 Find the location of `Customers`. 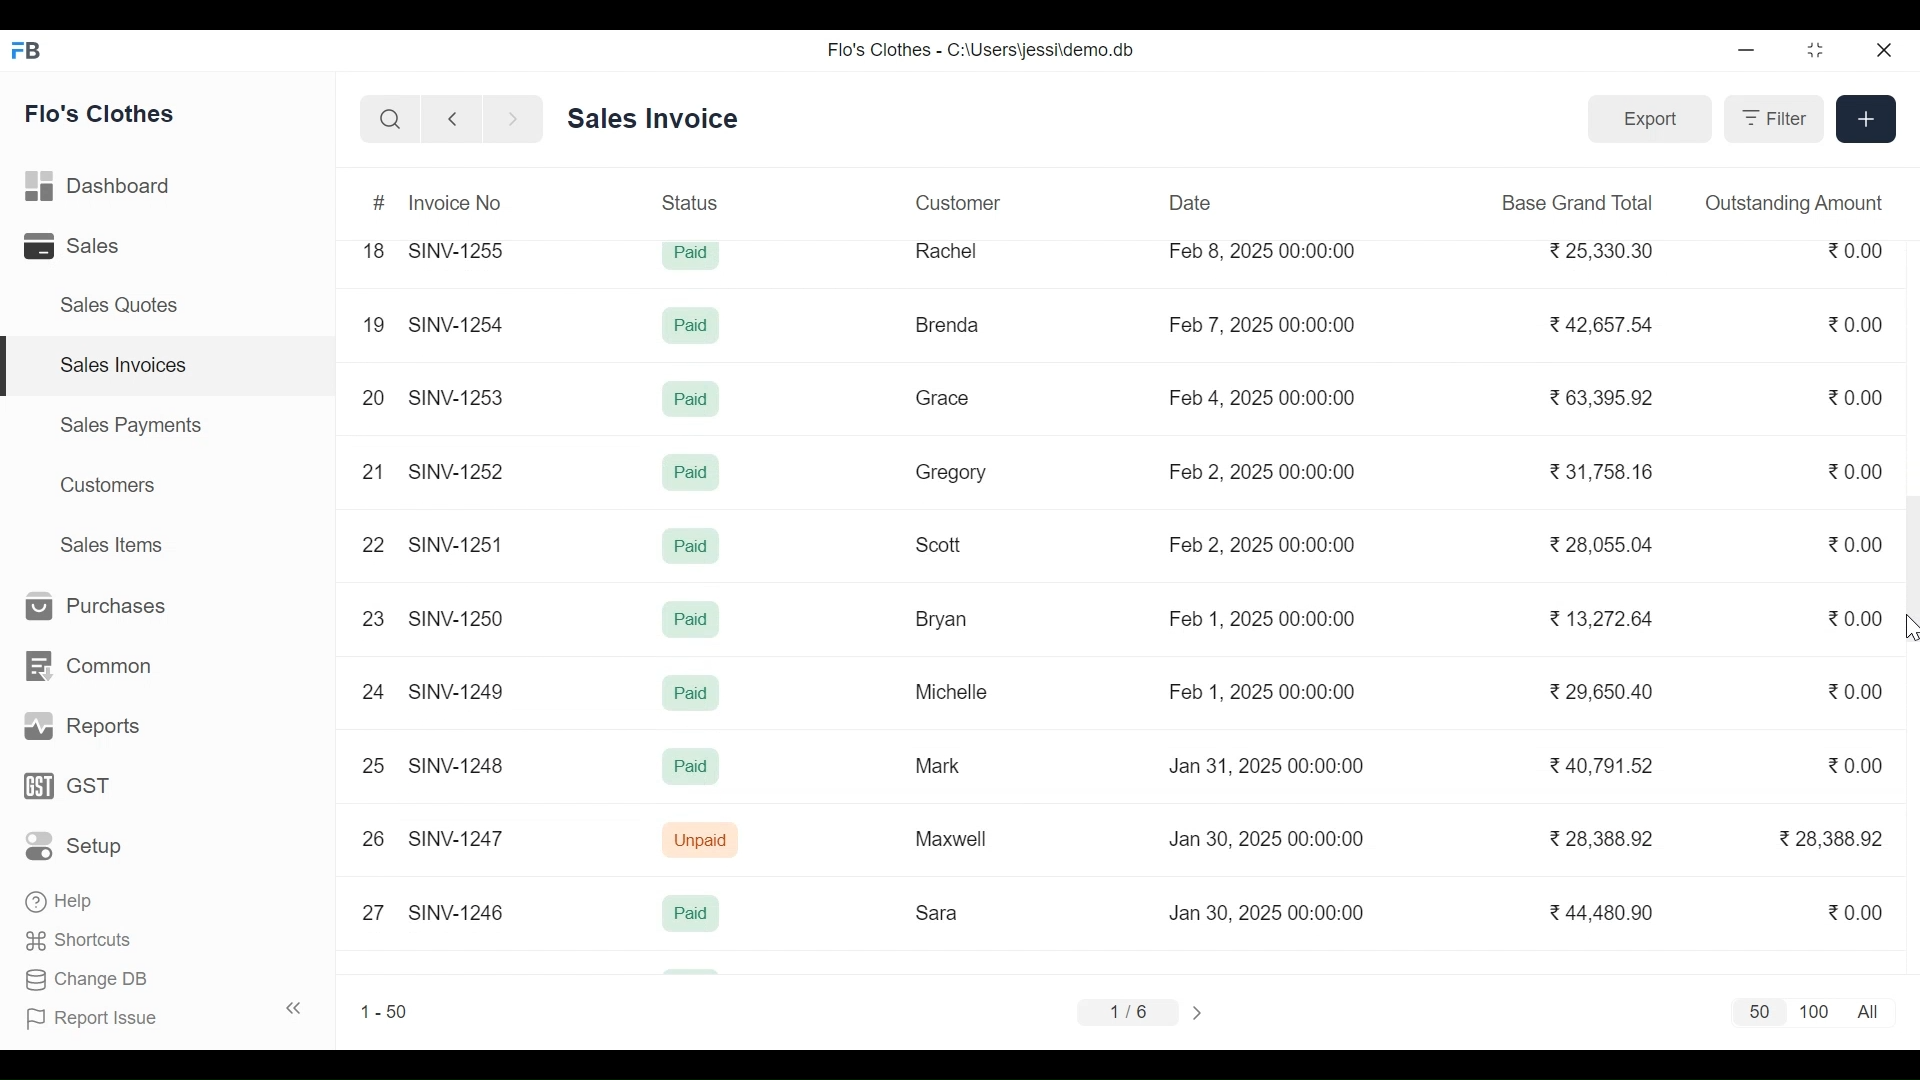

Customers is located at coordinates (111, 485).